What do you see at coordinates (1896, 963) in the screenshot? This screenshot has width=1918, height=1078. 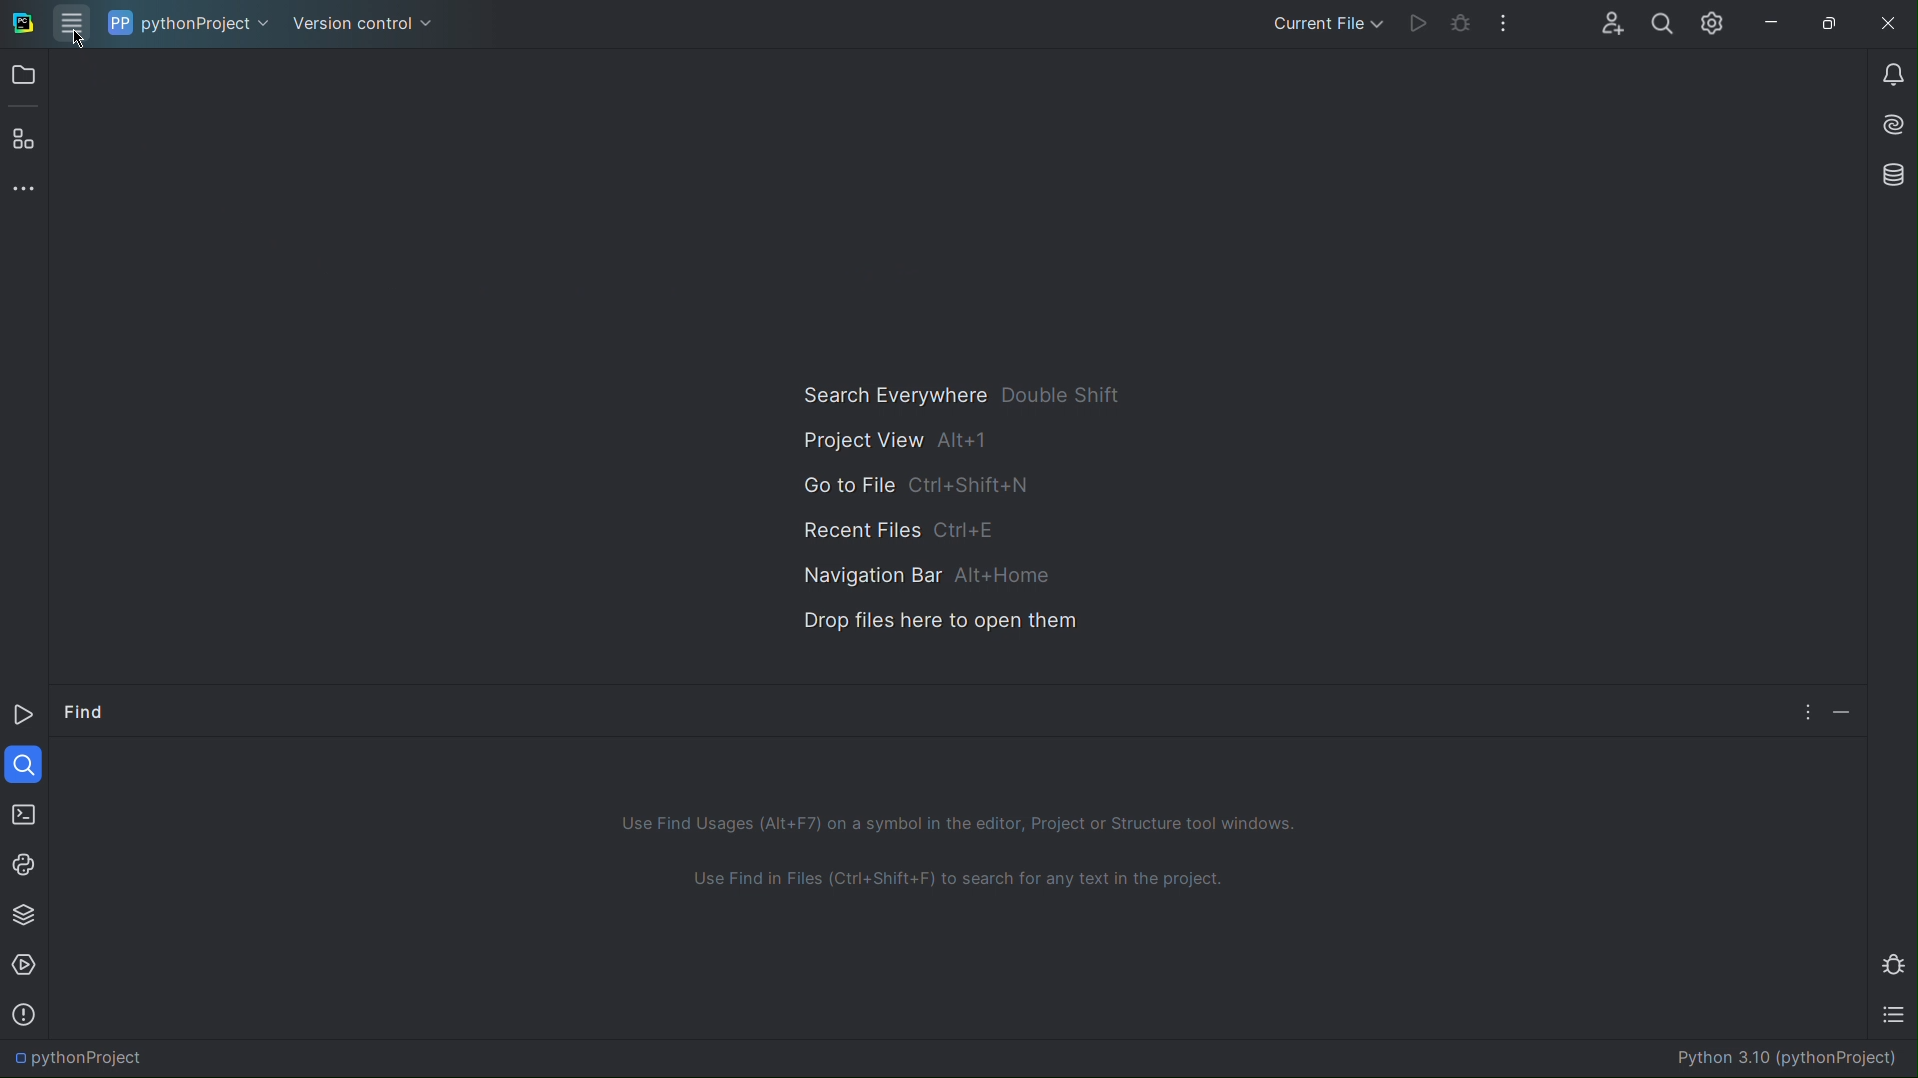 I see `Debug` at bounding box center [1896, 963].